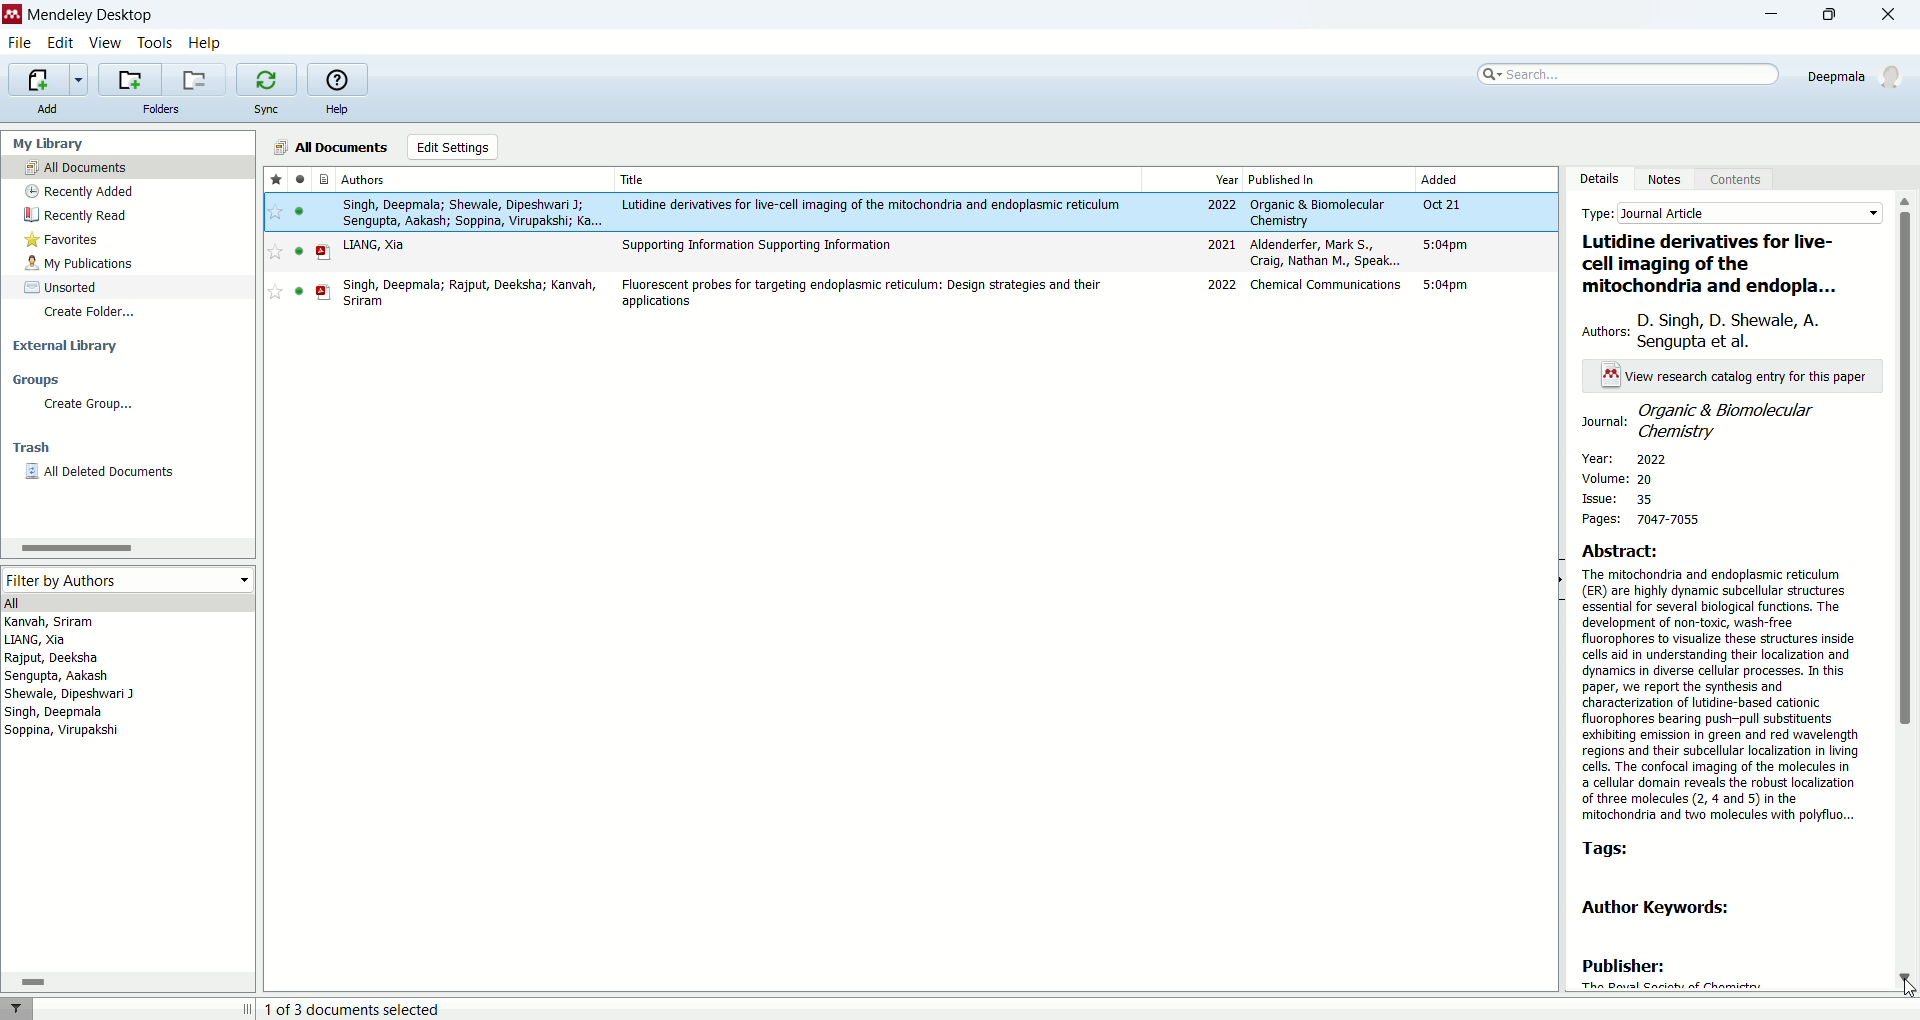 This screenshot has width=1920, height=1020. I want to click on favorites, so click(276, 178).